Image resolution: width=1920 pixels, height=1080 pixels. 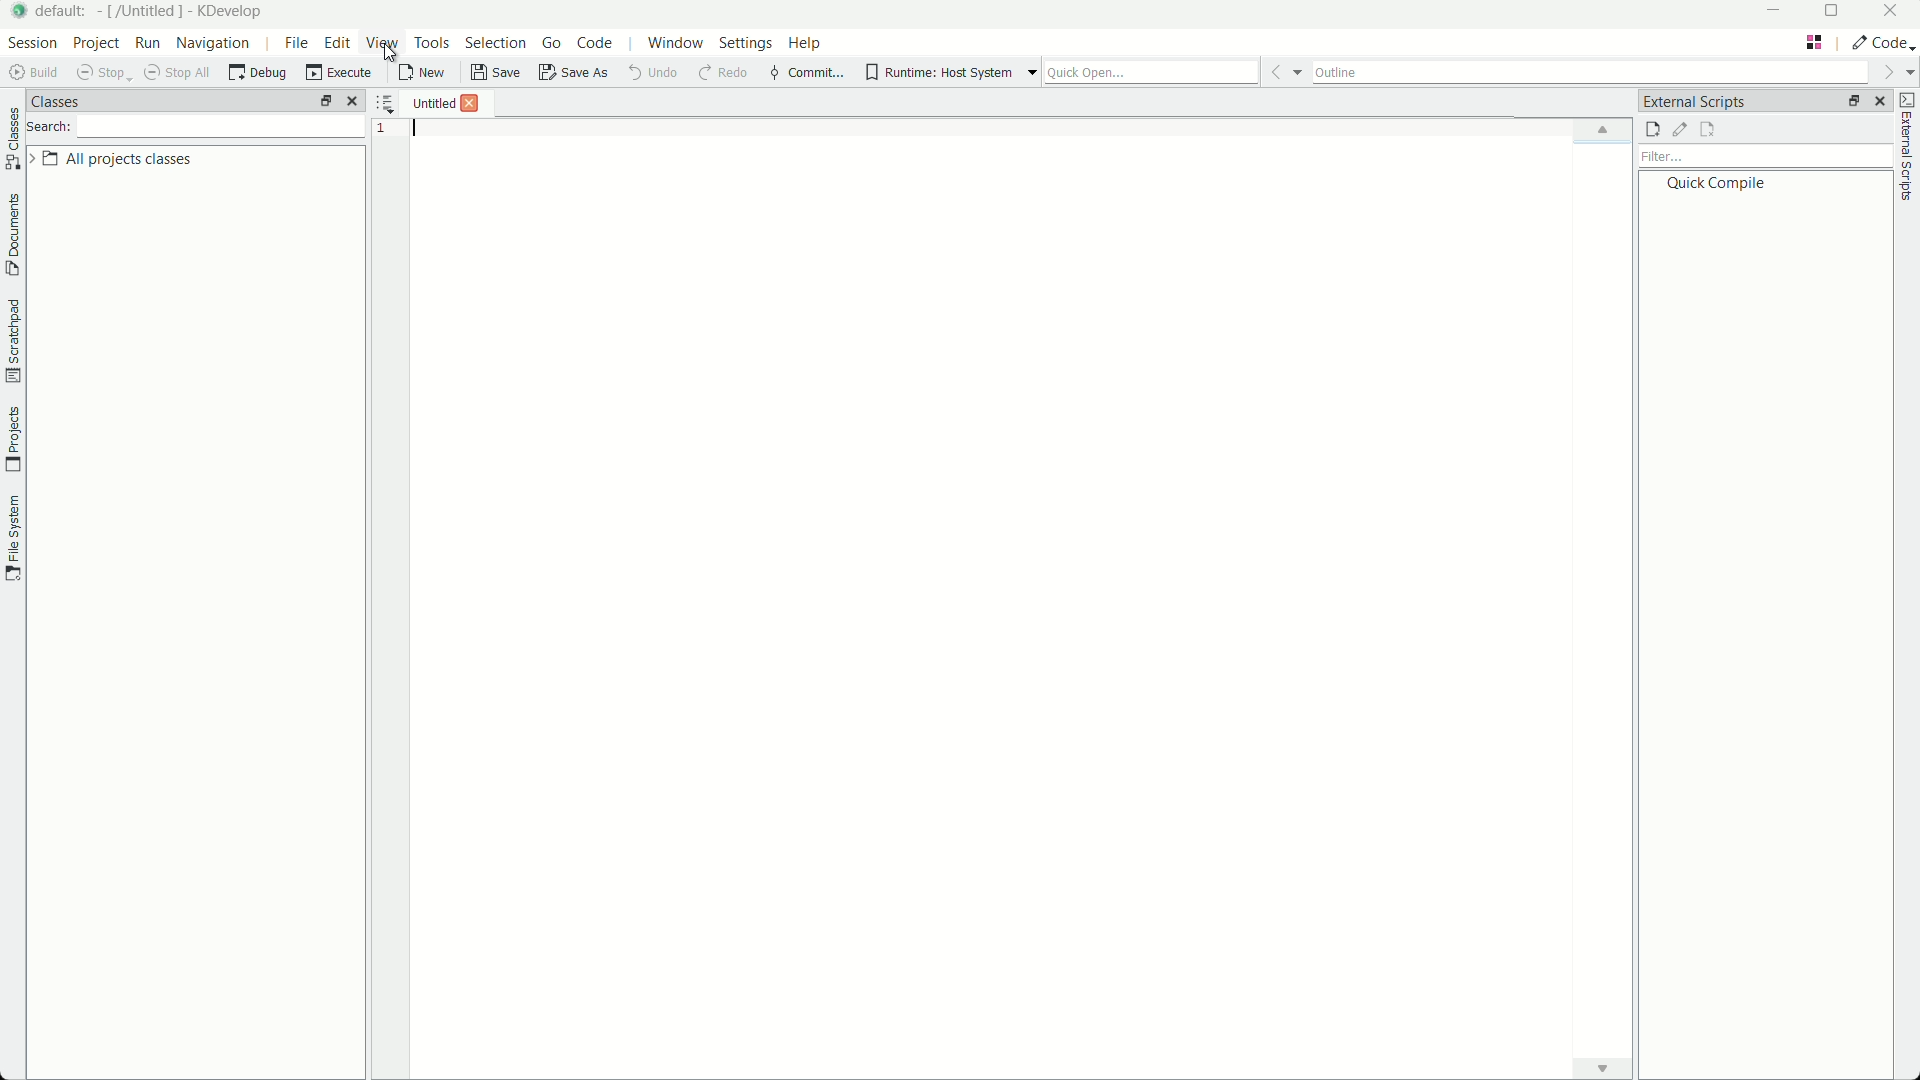 What do you see at coordinates (34, 73) in the screenshot?
I see `build` at bounding box center [34, 73].